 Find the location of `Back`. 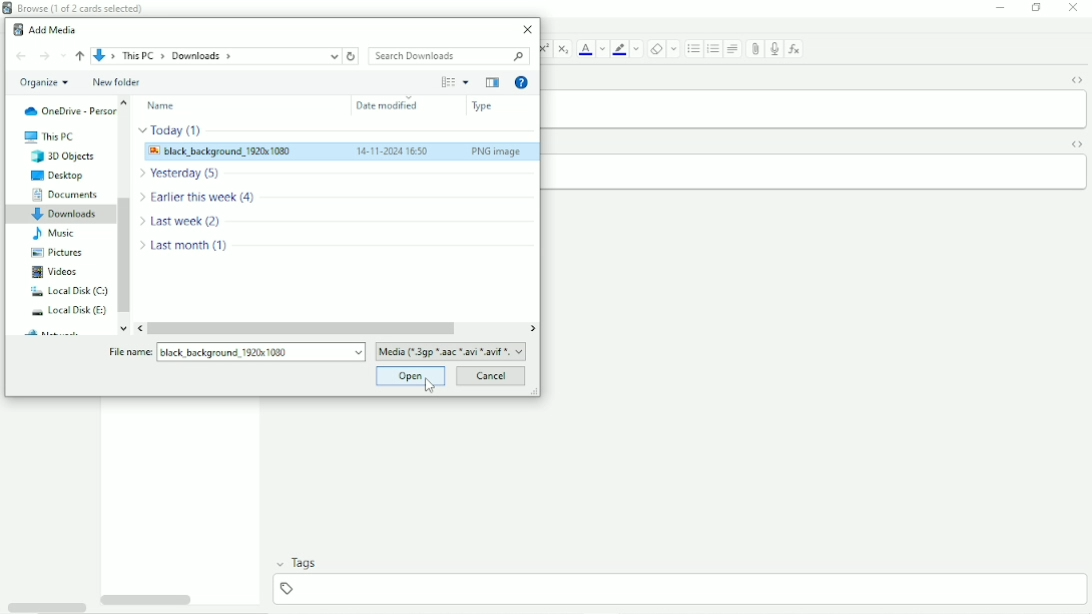

Back is located at coordinates (22, 57).